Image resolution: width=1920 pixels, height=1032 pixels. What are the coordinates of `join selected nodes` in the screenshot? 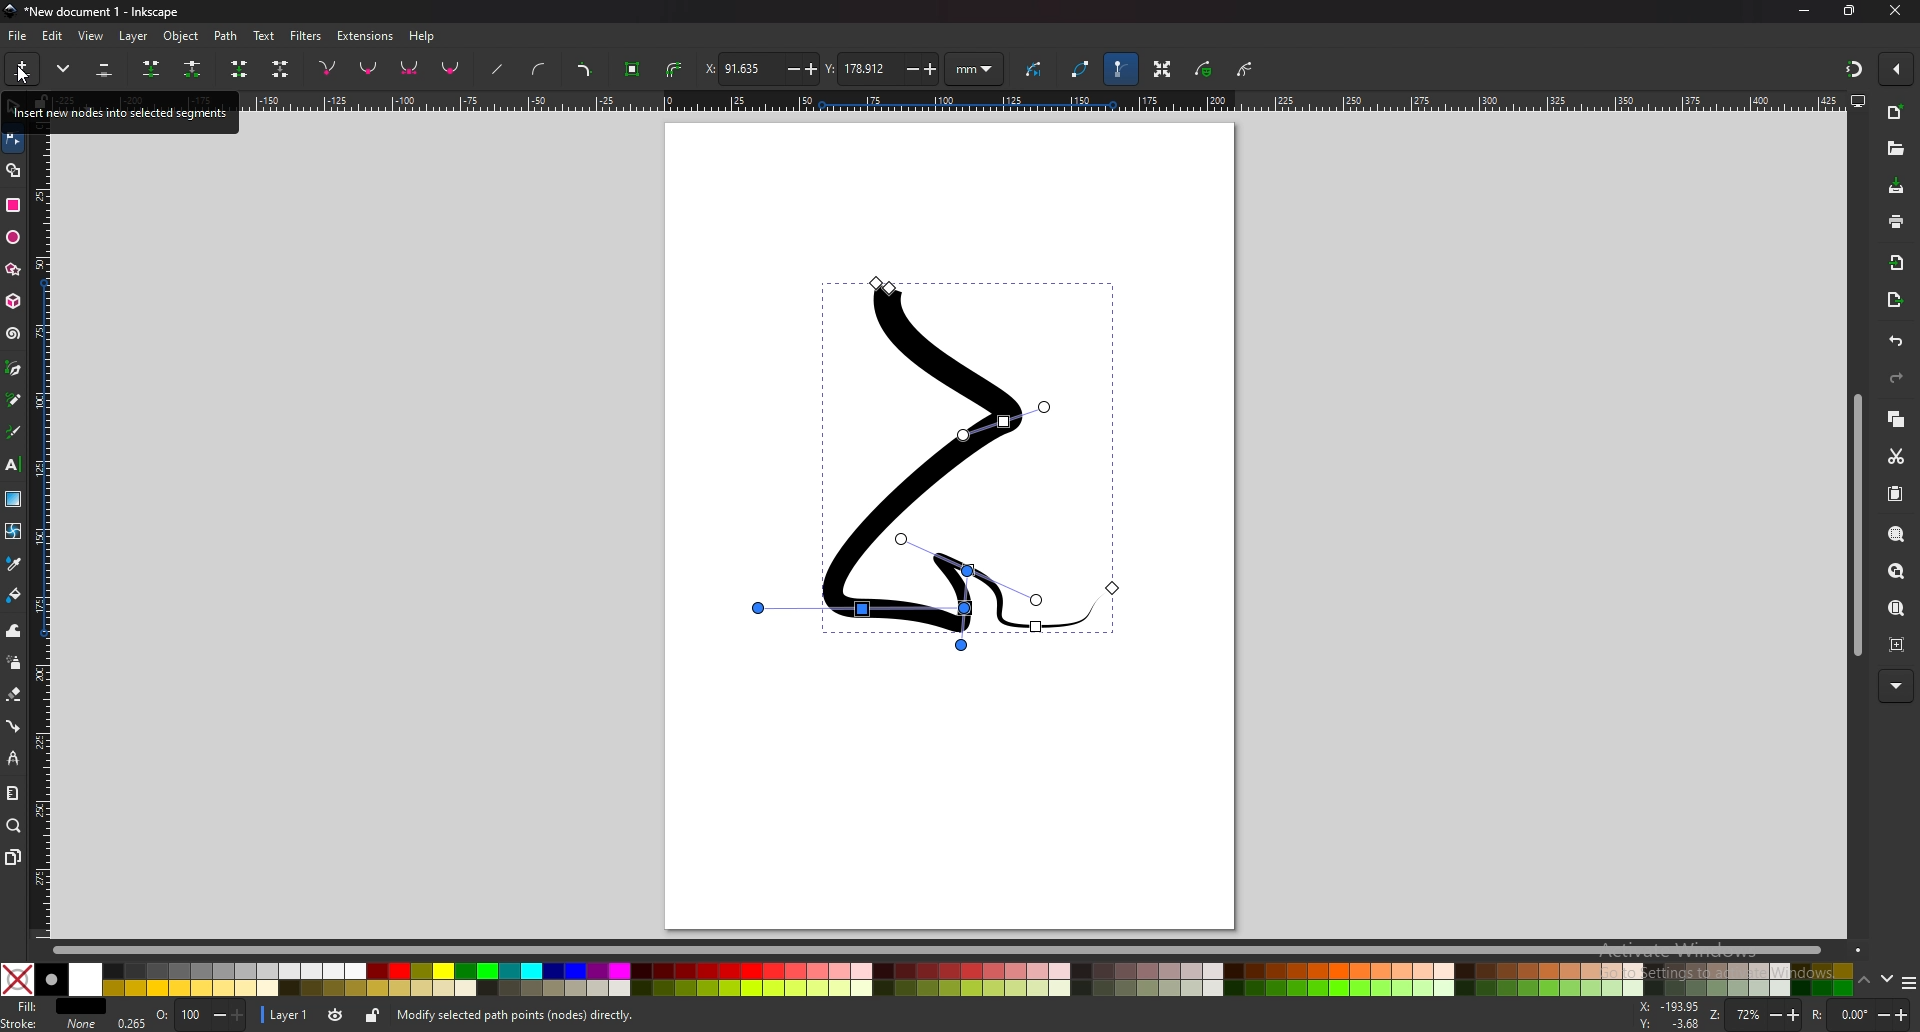 It's located at (152, 69).